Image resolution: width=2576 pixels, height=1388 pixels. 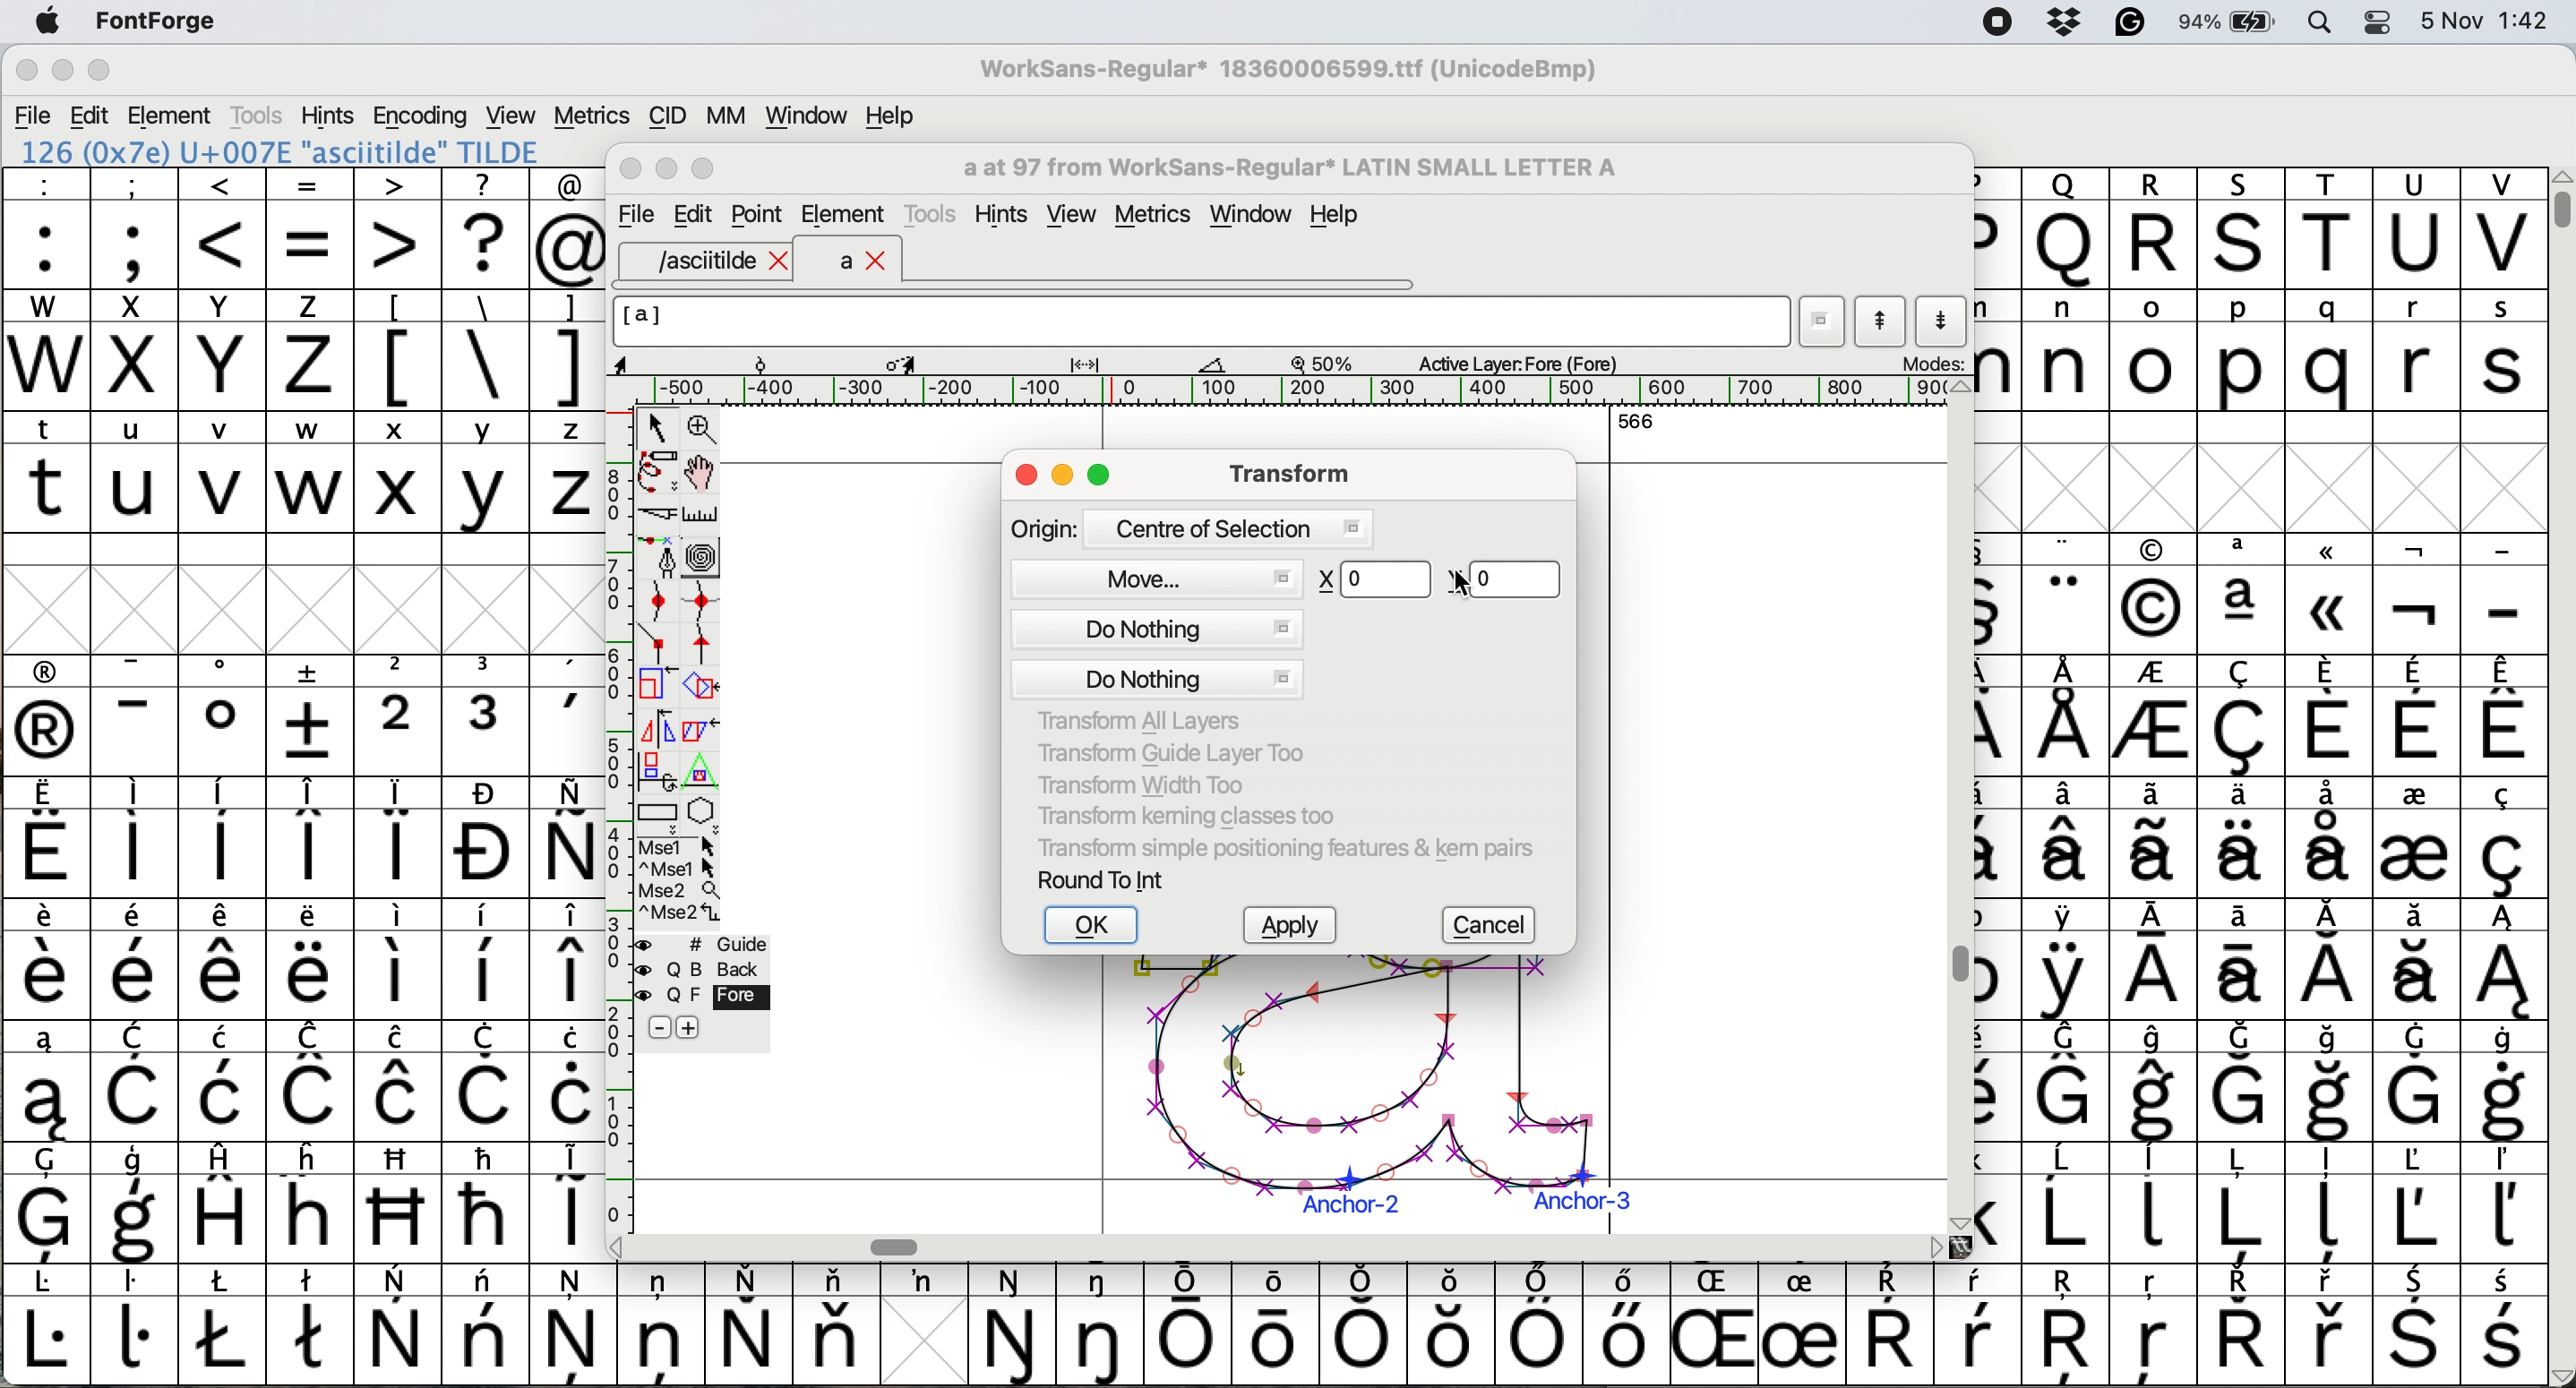 What do you see at coordinates (225, 350) in the screenshot?
I see `Y` at bounding box center [225, 350].